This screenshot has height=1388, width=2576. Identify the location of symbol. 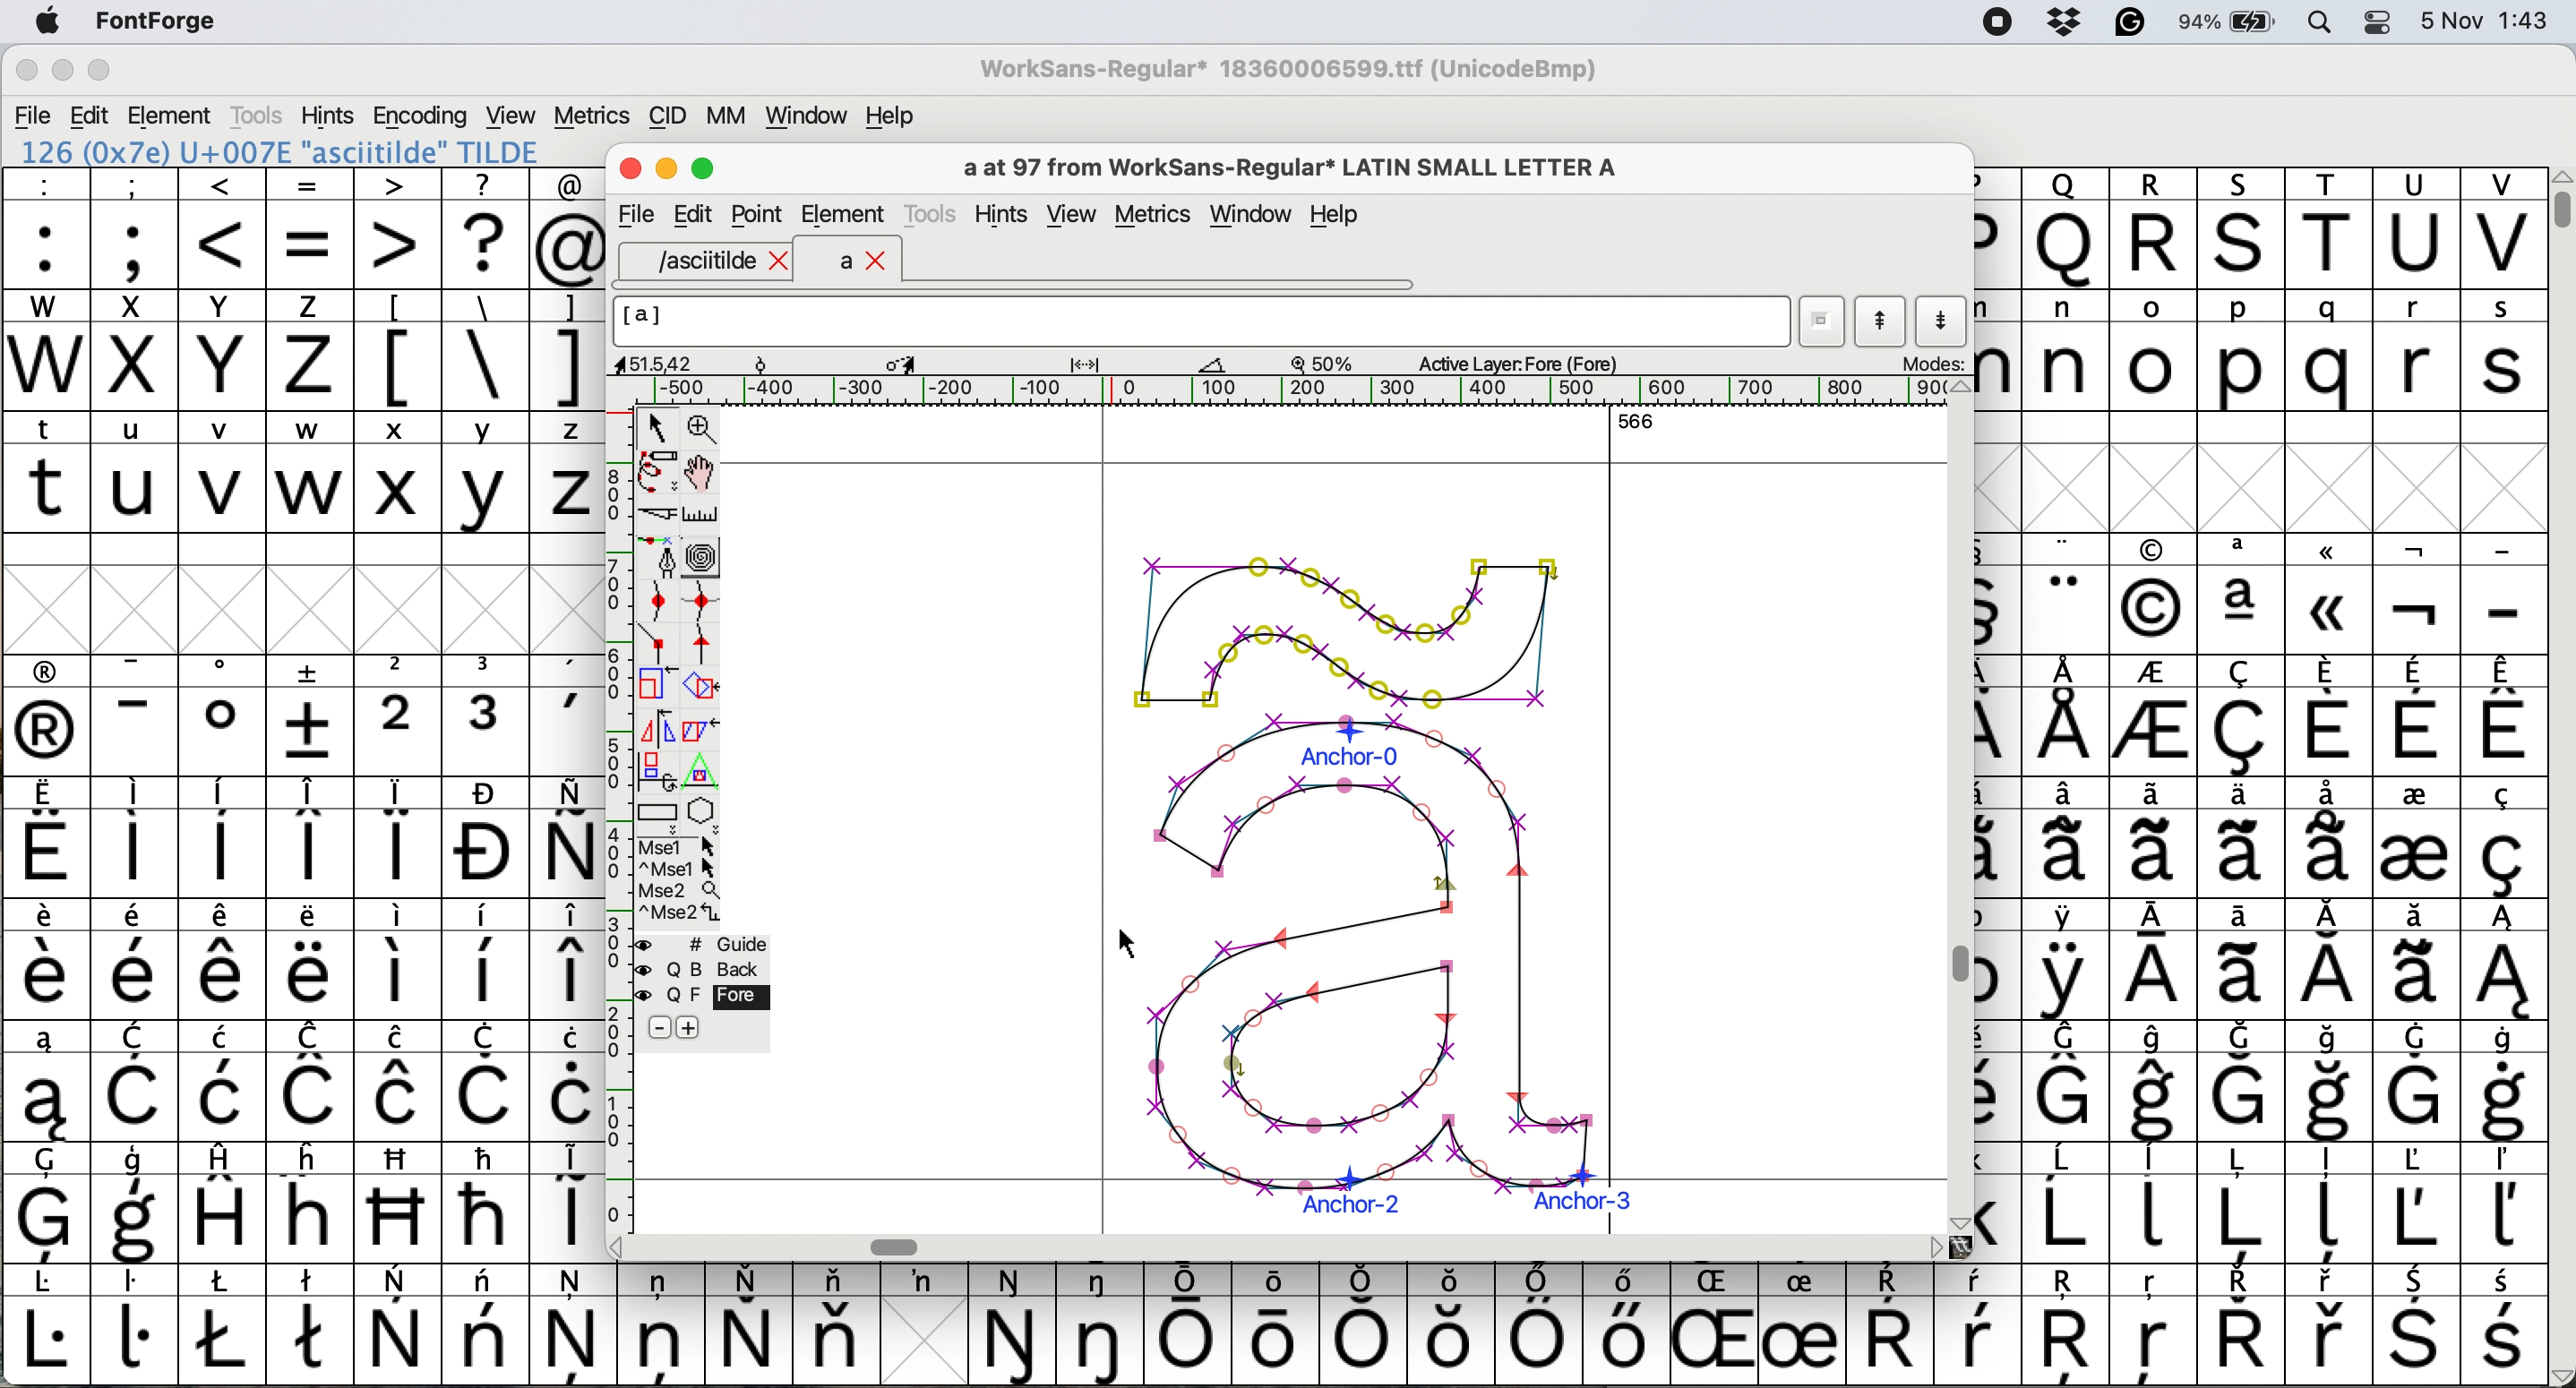
(2155, 719).